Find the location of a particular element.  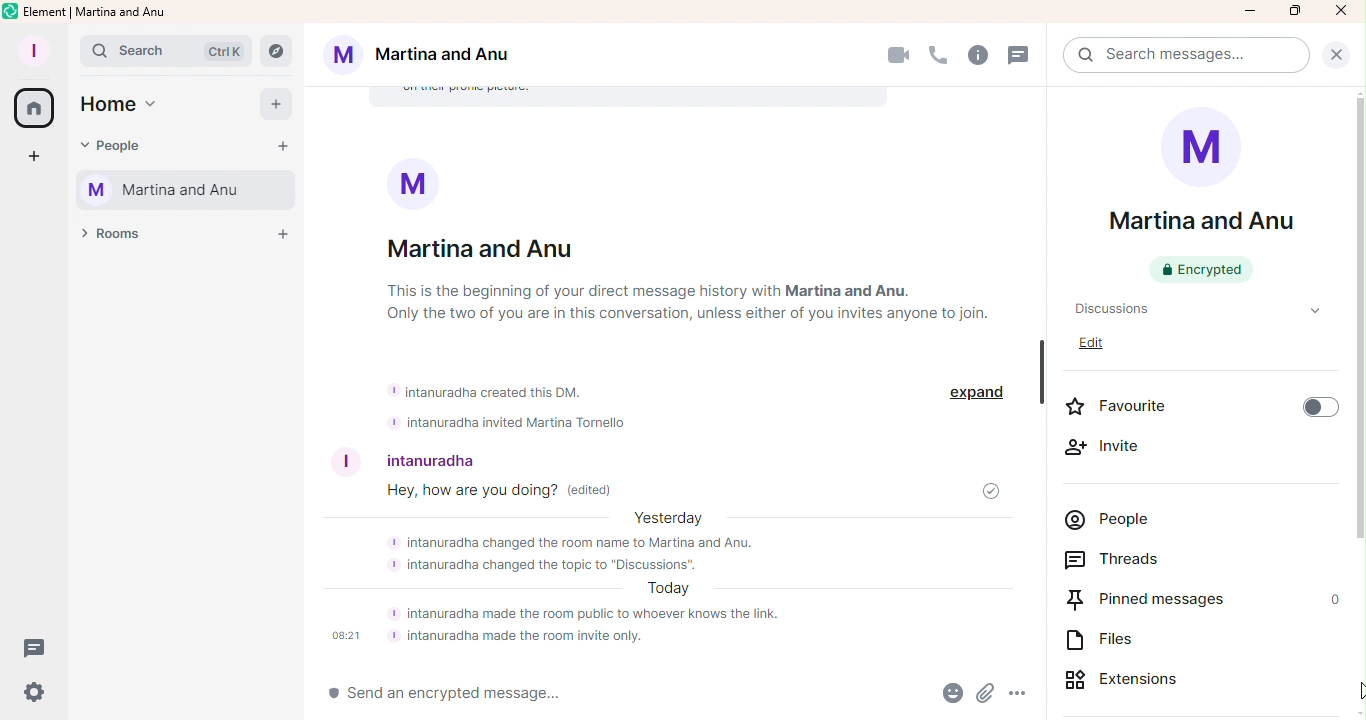

Extensions is located at coordinates (1116, 683).